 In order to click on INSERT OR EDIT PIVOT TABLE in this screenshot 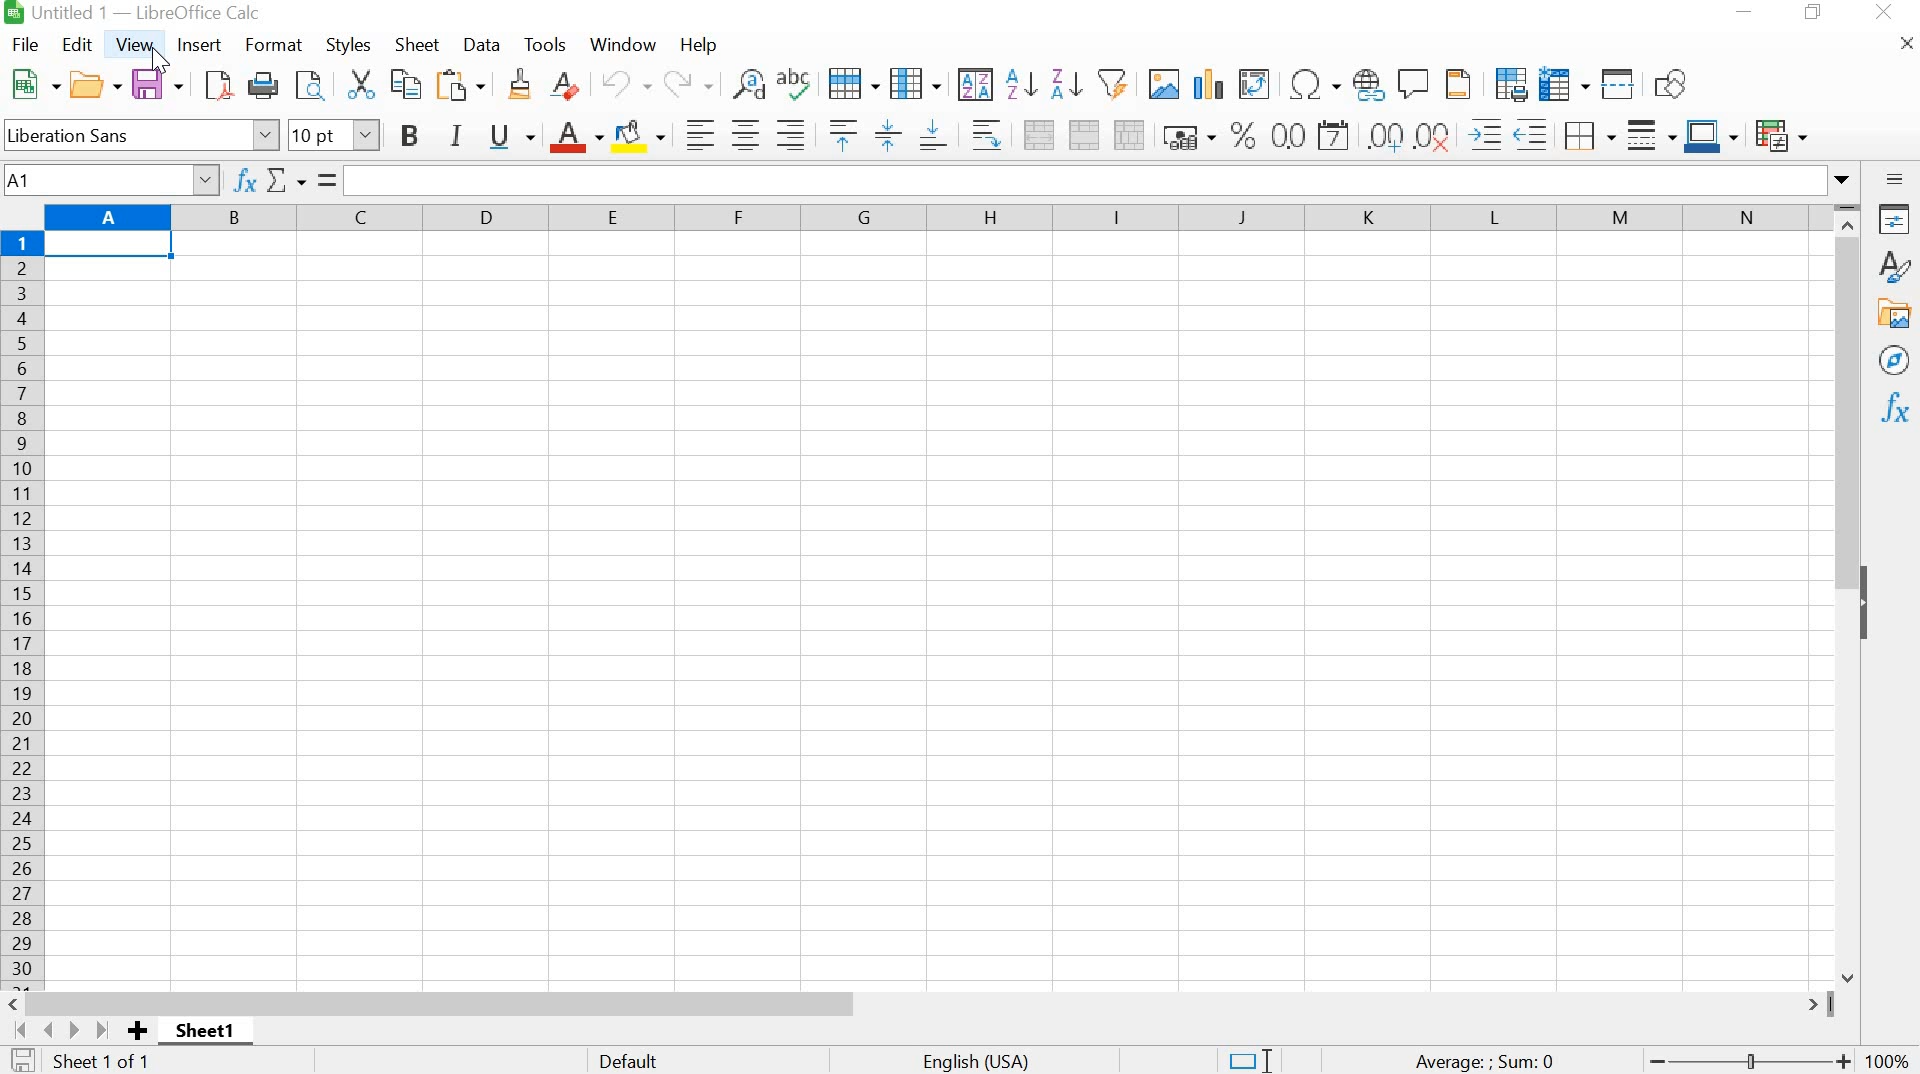, I will do `click(1254, 84)`.